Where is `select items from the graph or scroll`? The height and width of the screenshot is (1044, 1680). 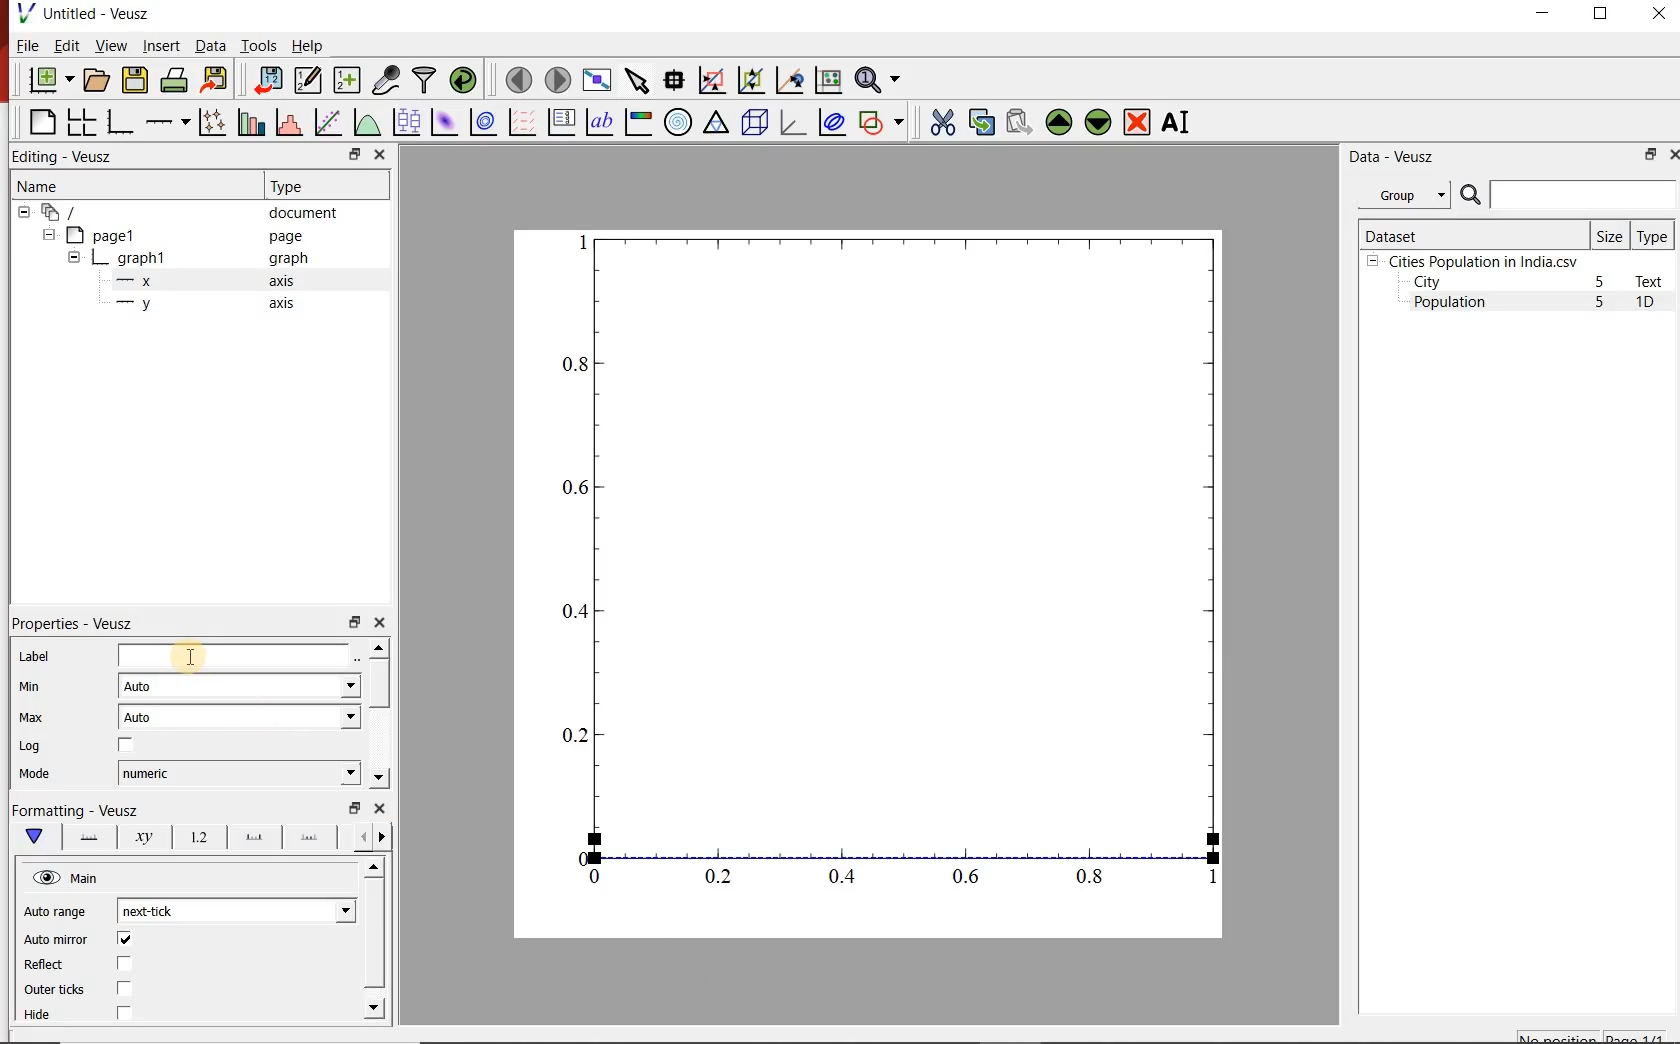 select items from the graph or scroll is located at coordinates (636, 79).